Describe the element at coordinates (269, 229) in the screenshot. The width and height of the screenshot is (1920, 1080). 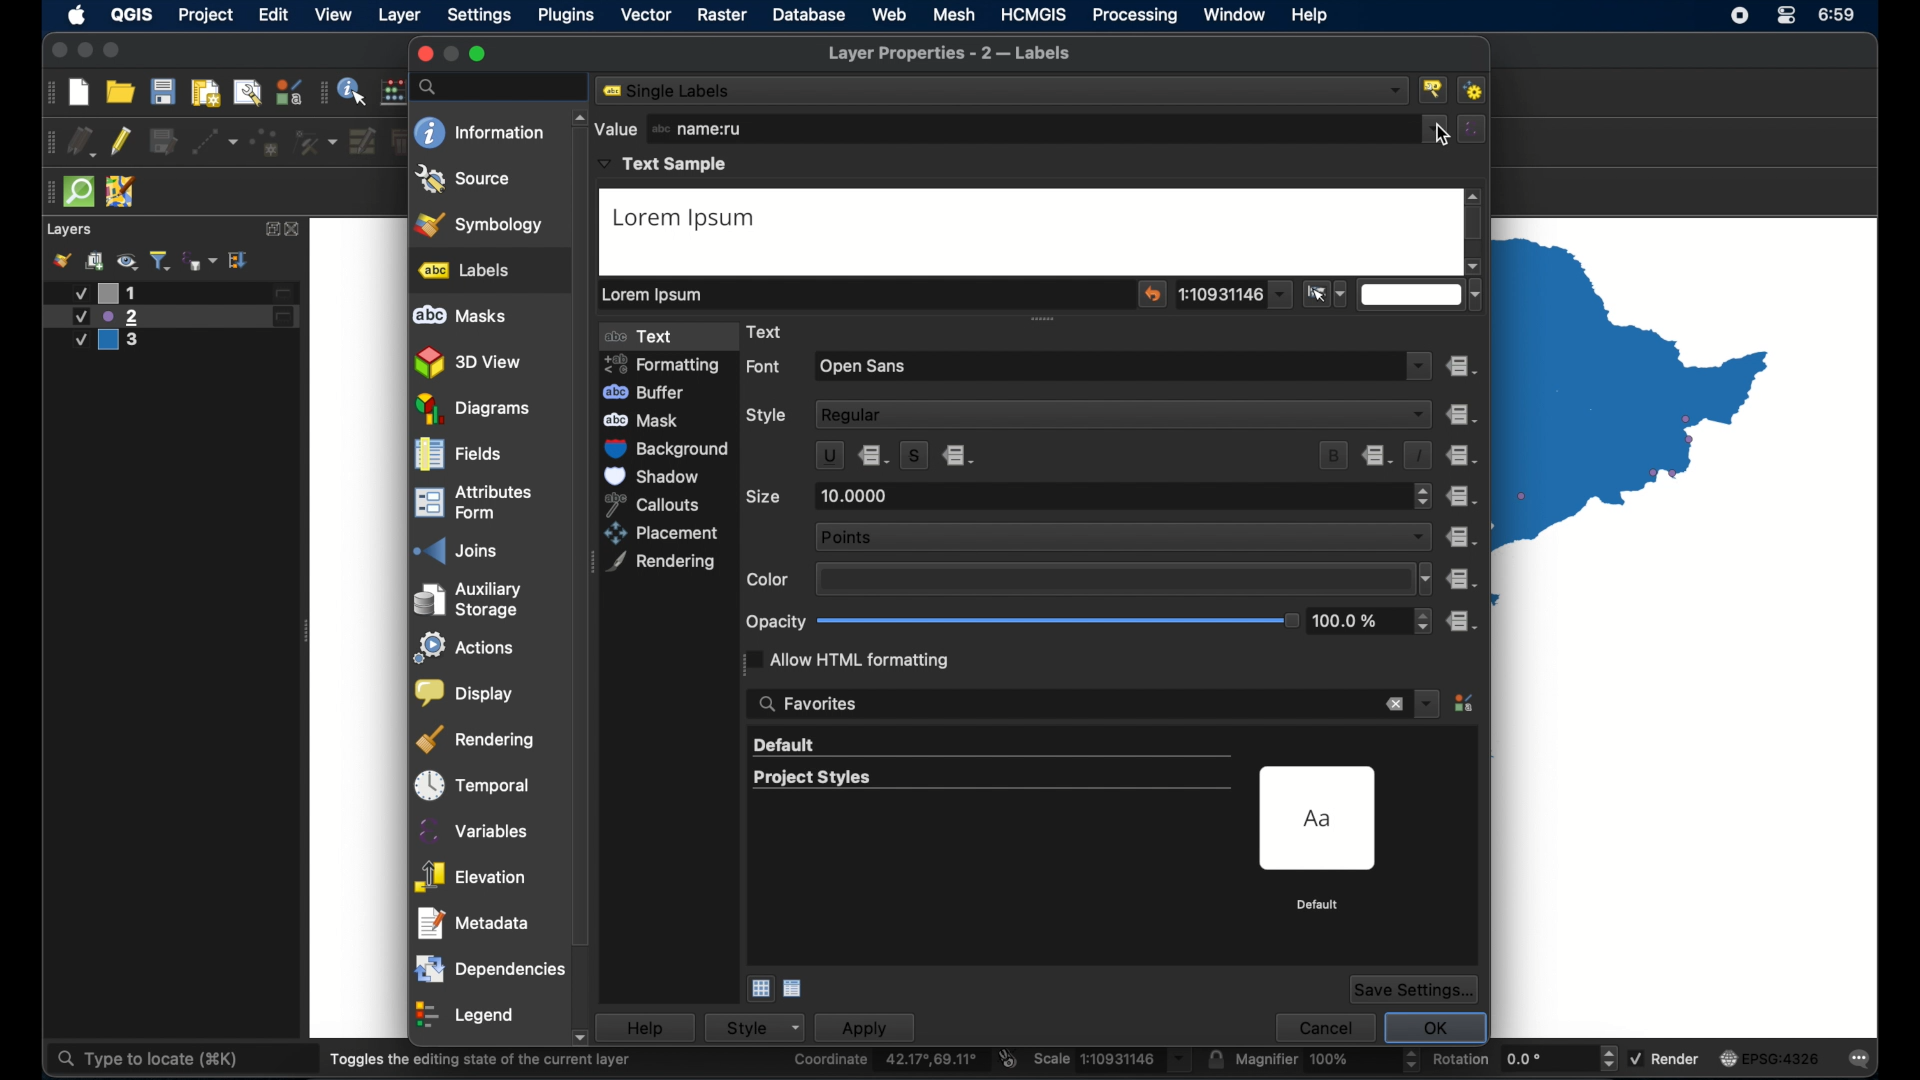
I see `expand` at that location.